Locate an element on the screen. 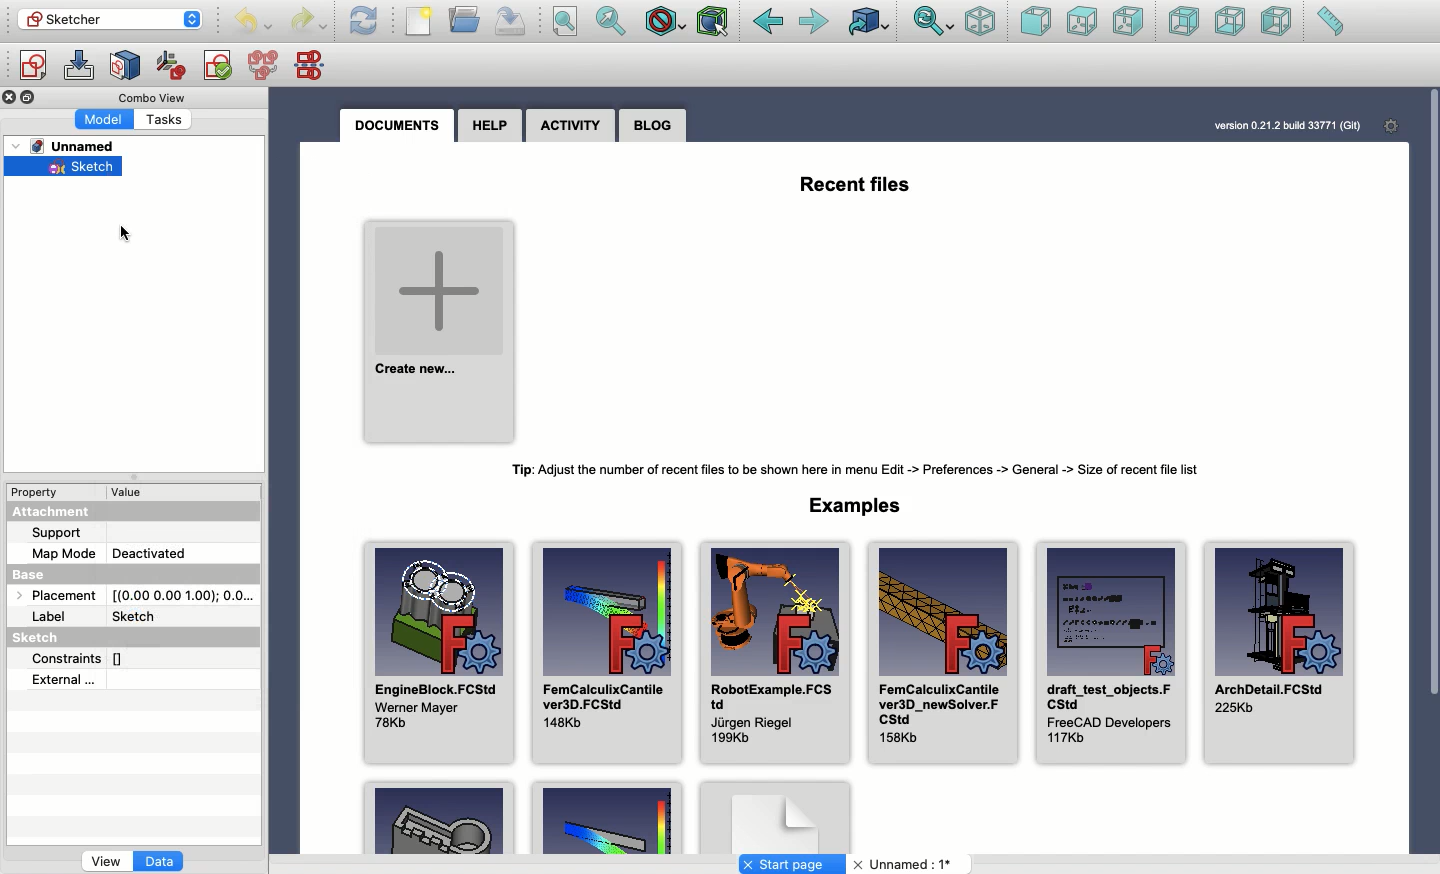  Map sketch to face is located at coordinates (126, 67).